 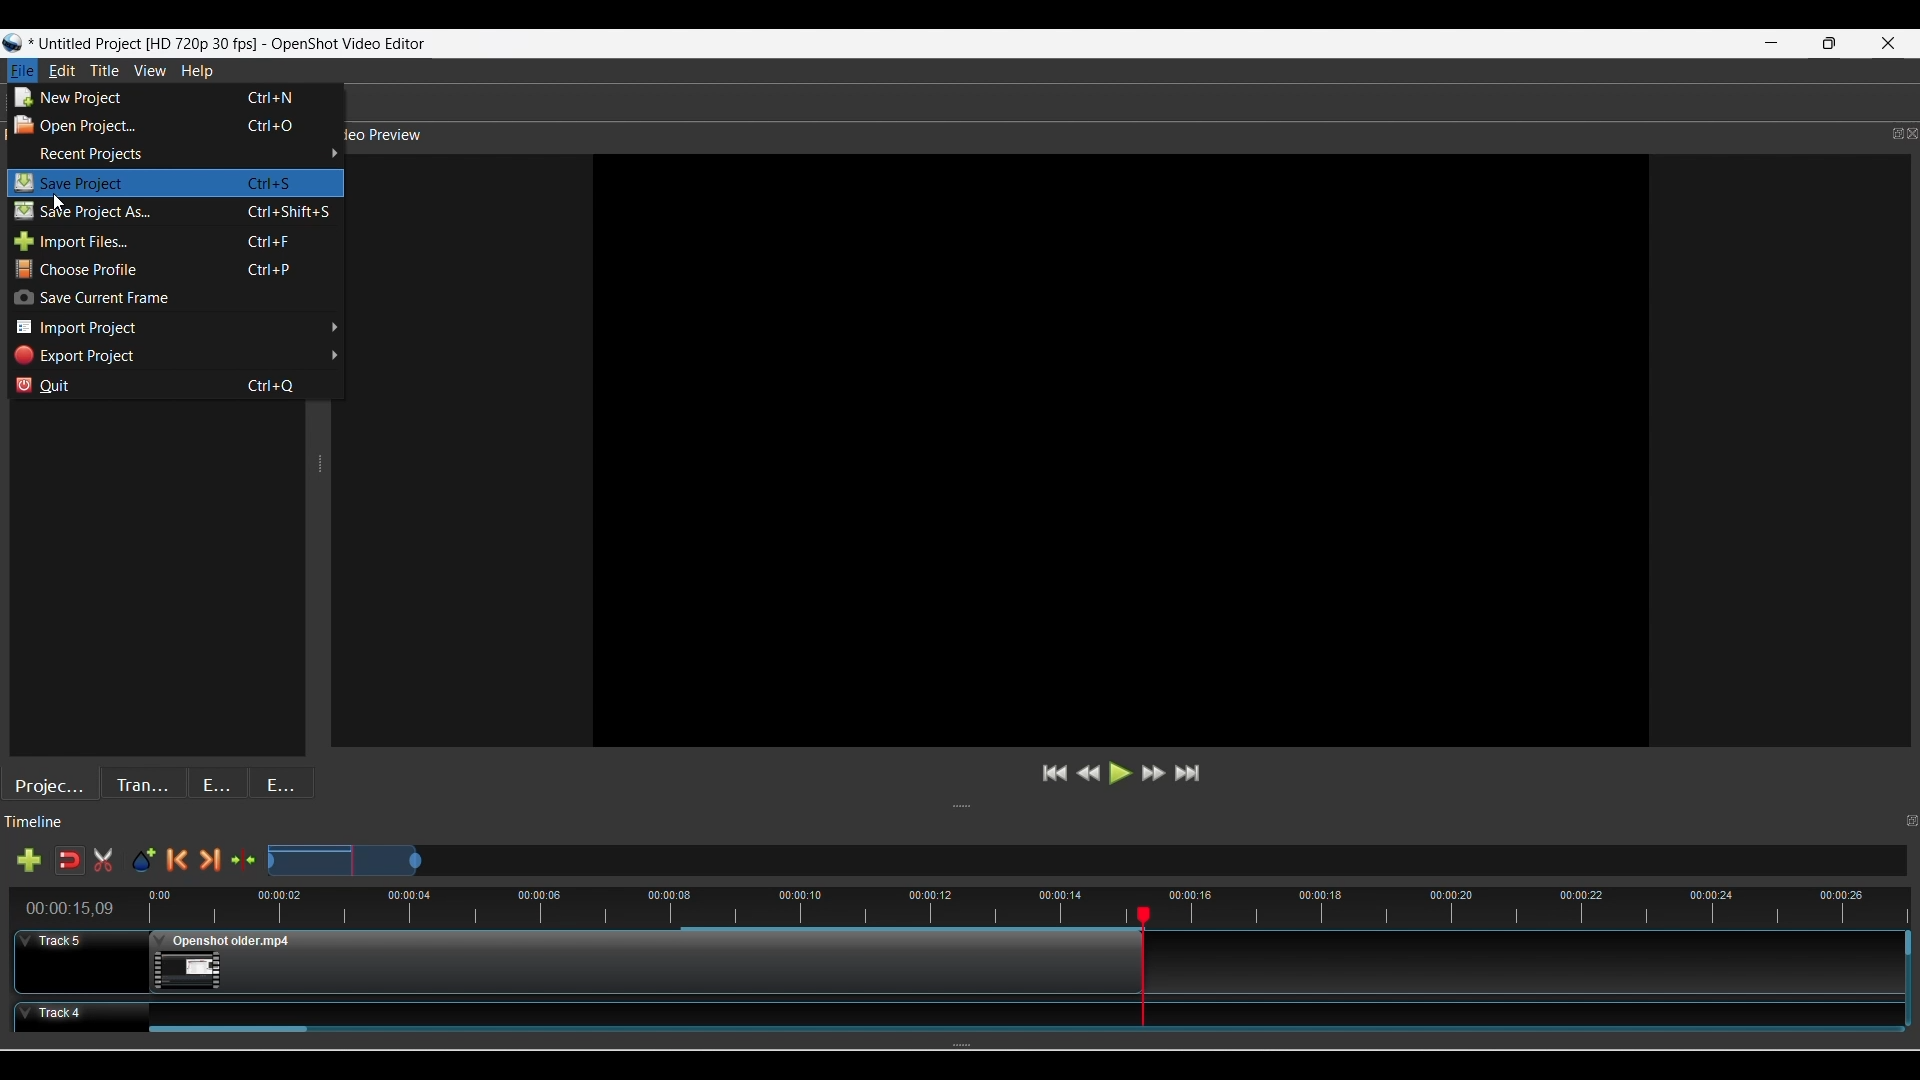 I want to click on Track Header for track 5, so click(x=81, y=961).